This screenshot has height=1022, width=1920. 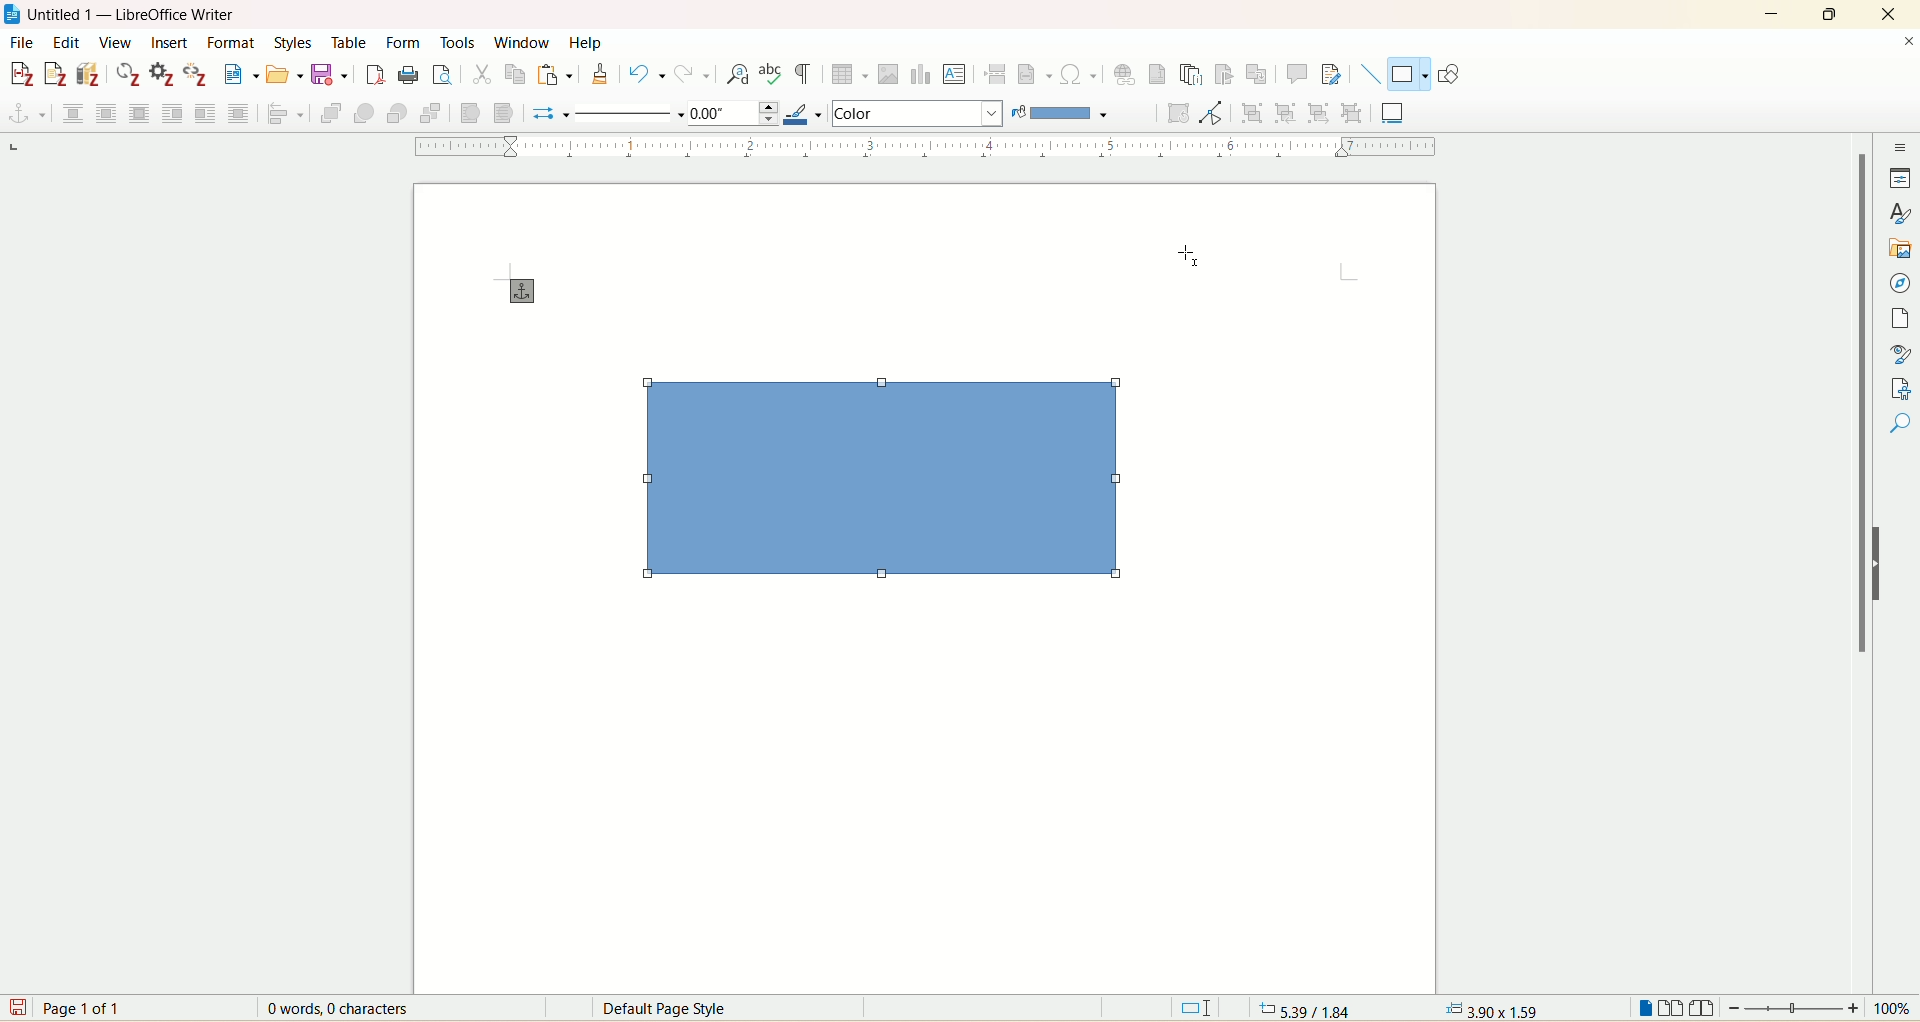 I want to click on close document, so click(x=1908, y=42).